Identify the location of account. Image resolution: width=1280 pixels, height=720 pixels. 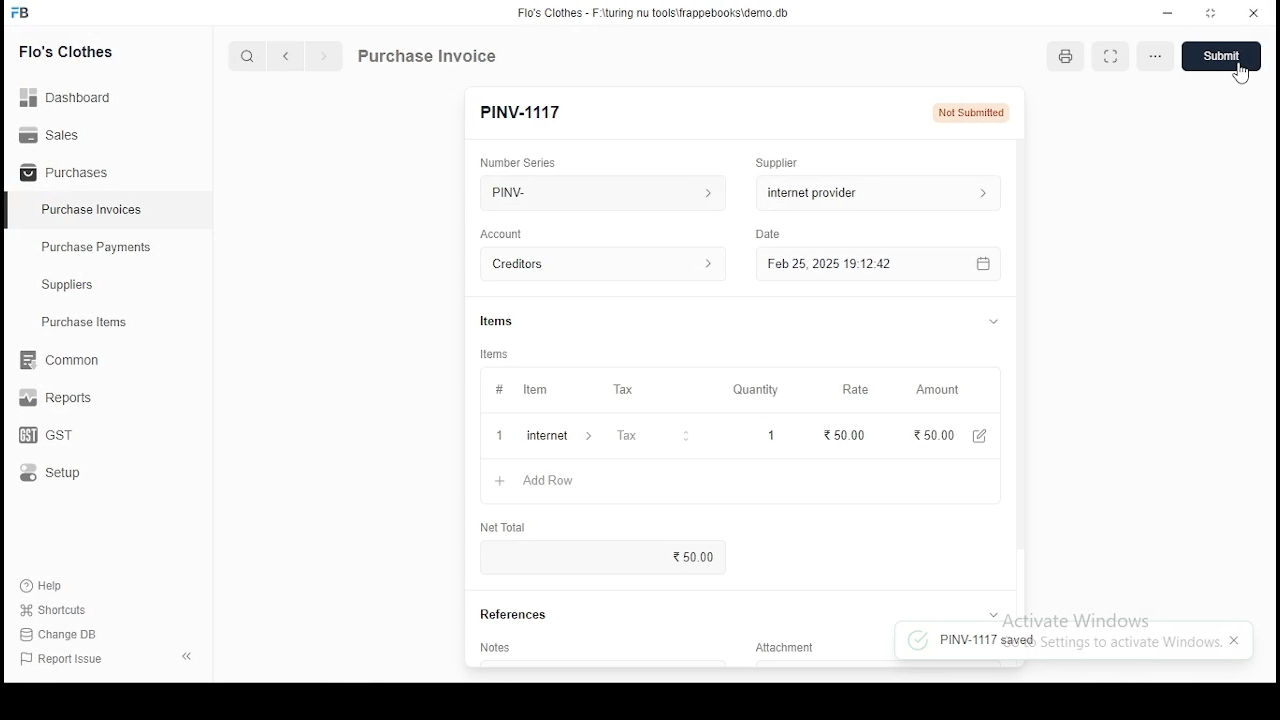
(502, 234).